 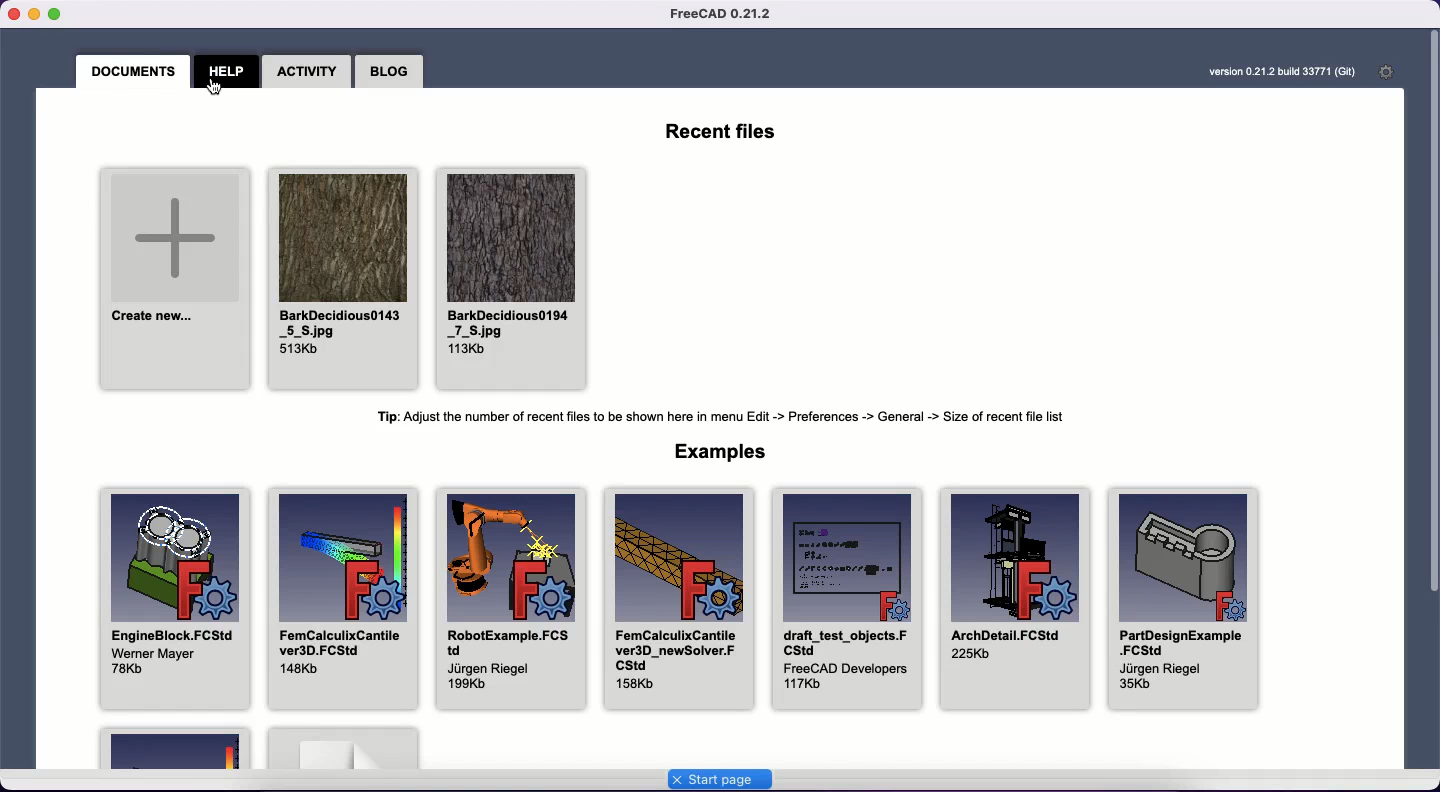 What do you see at coordinates (724, 14) in the screenshot?
I see `FreeCAD` at bounding box center [724, 14].